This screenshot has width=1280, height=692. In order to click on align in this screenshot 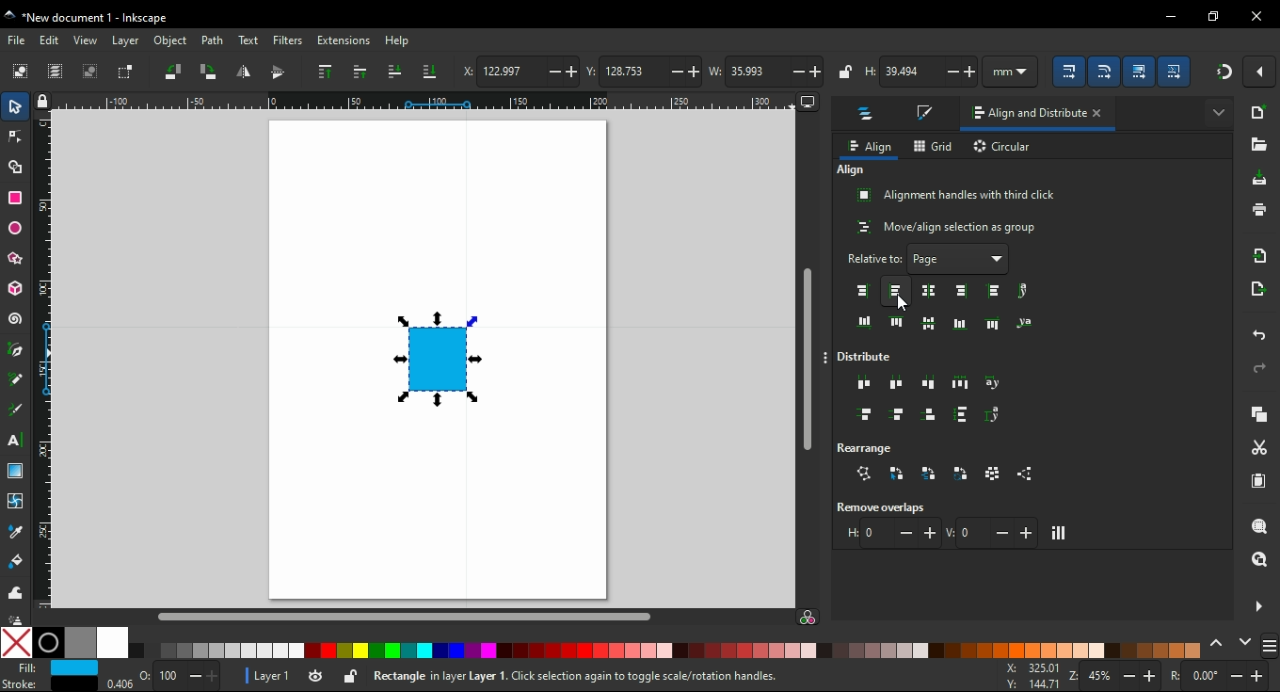, I will do `click(853, 171)`.